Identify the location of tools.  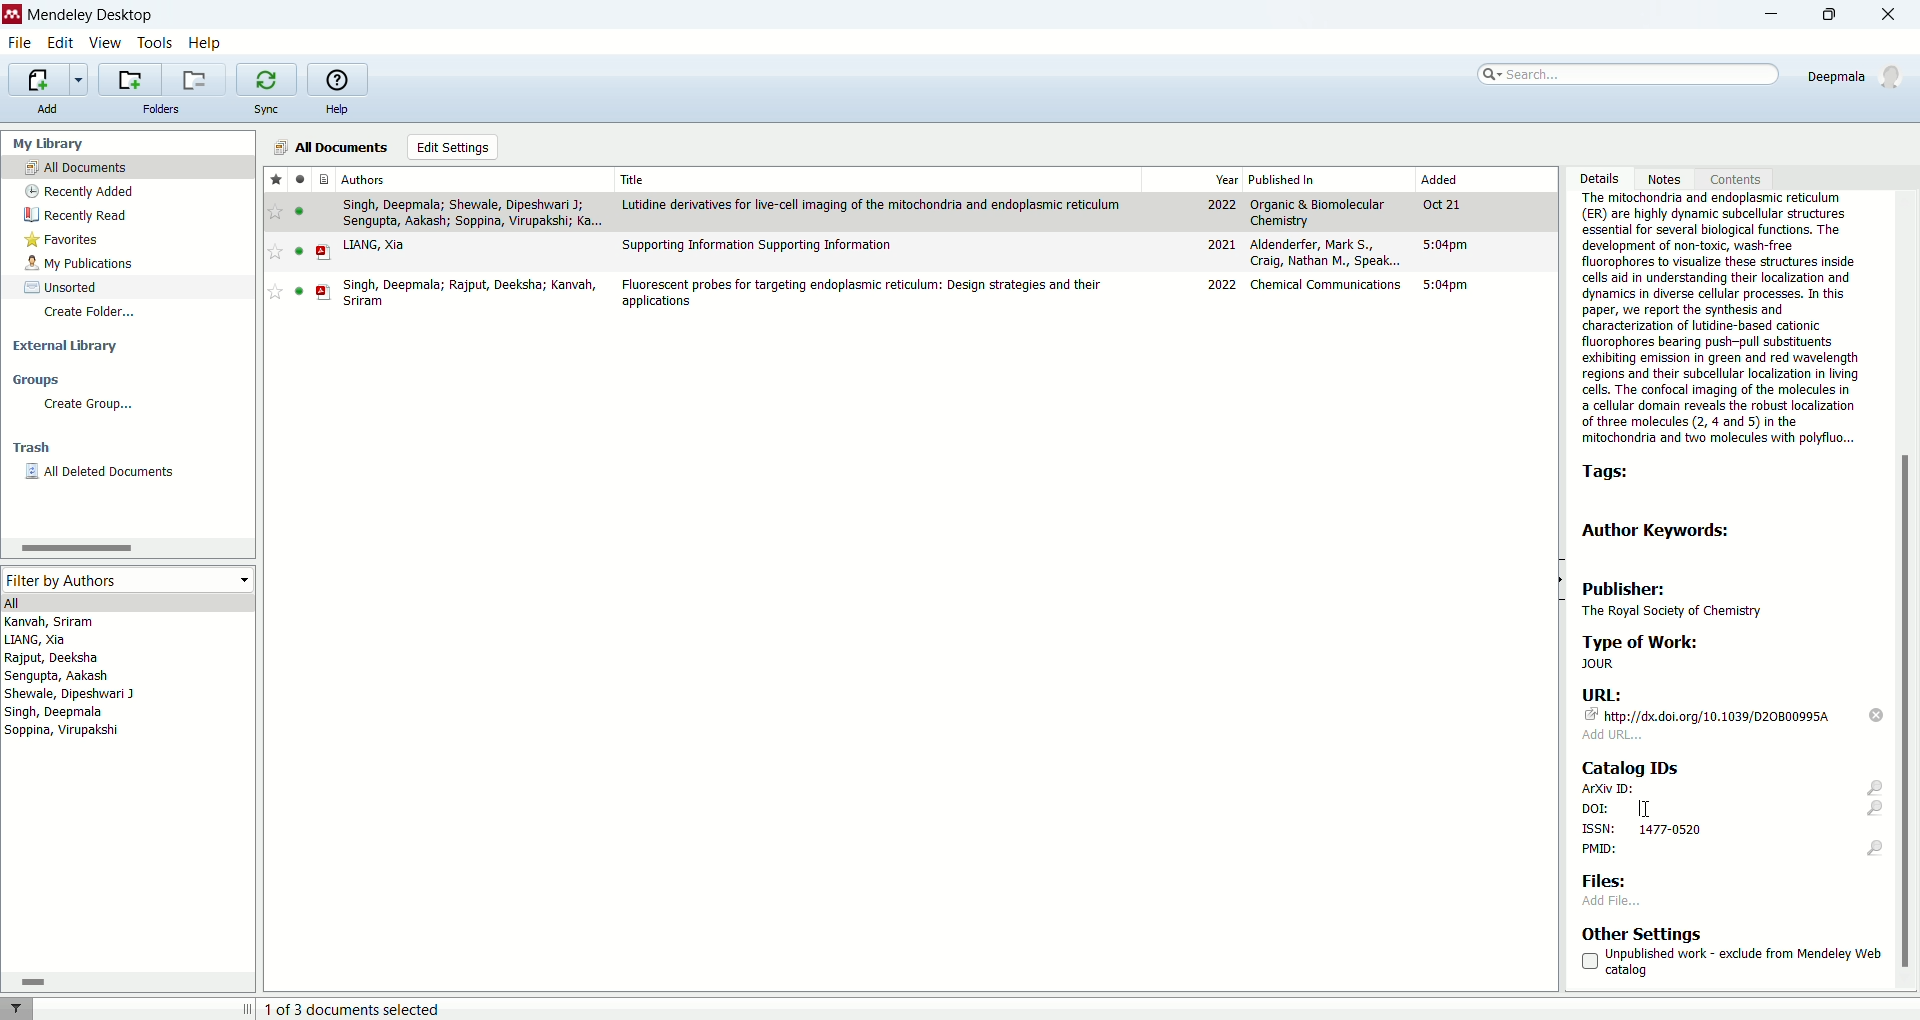
(156, 45).